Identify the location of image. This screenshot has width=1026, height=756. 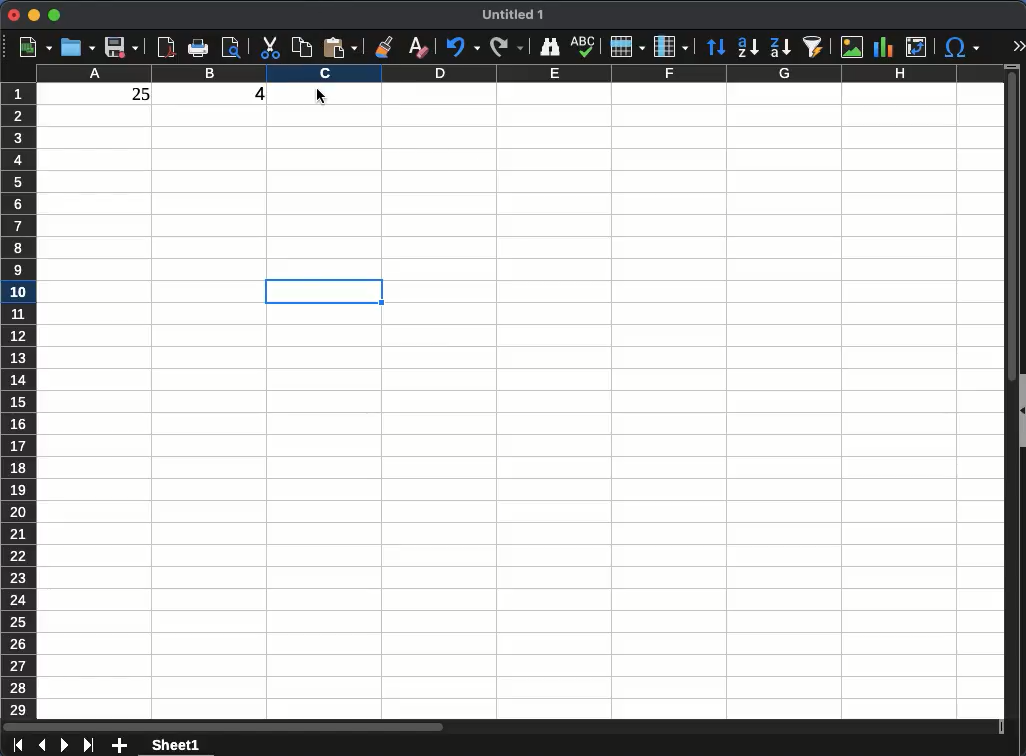
(852, 48).